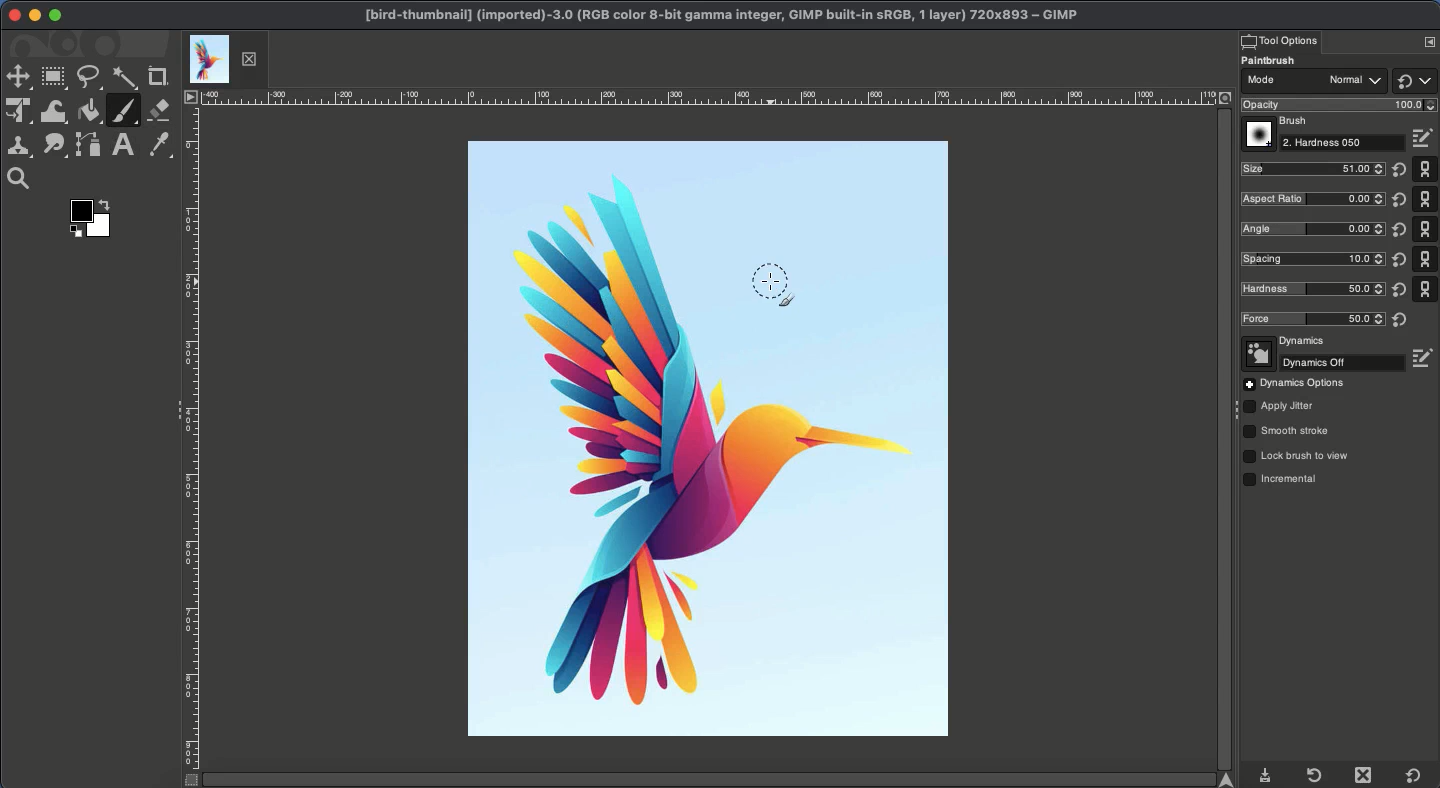 The height and width of the screenshot is (788, 1440). Describe the element at coordinates (1286, 342) in the screenshot. I see `Dynamics` at that location.